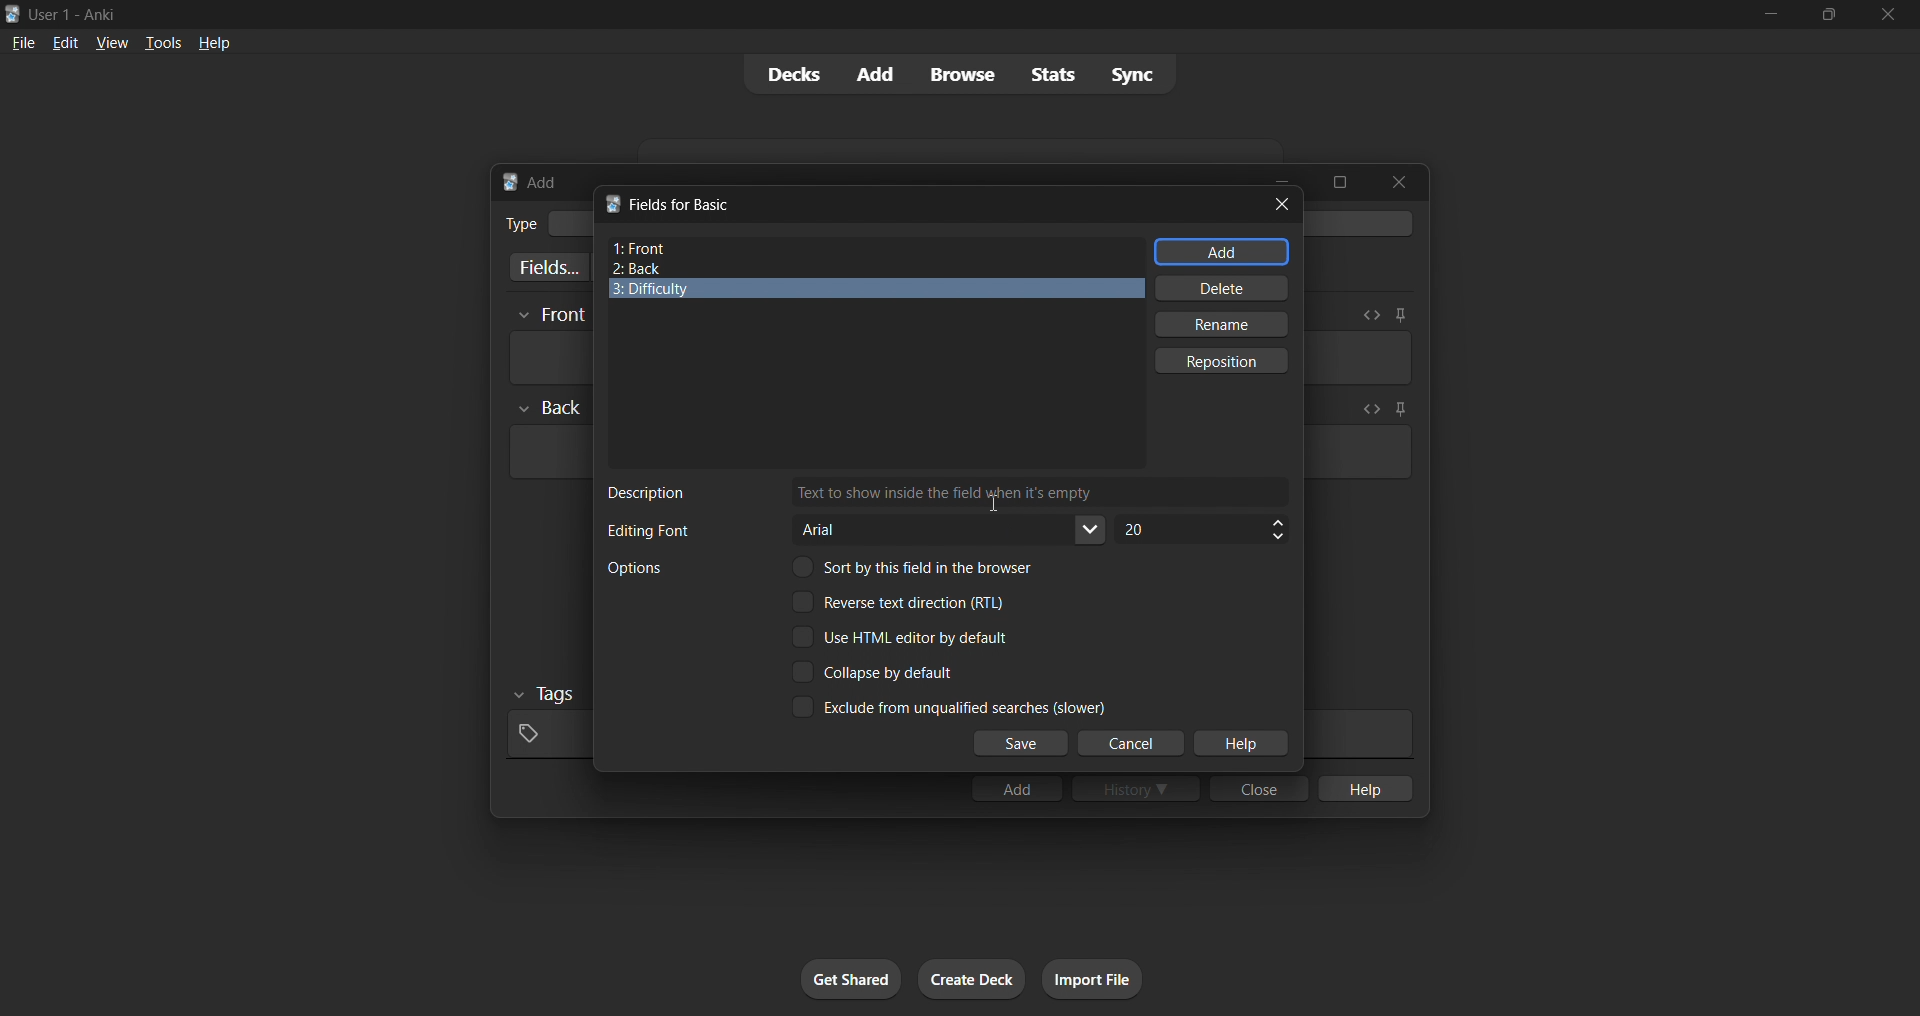 The image size is (1920, 1016). Describe the element at coordinates (1282, 204) in the screenshot. I see `close` at that location.